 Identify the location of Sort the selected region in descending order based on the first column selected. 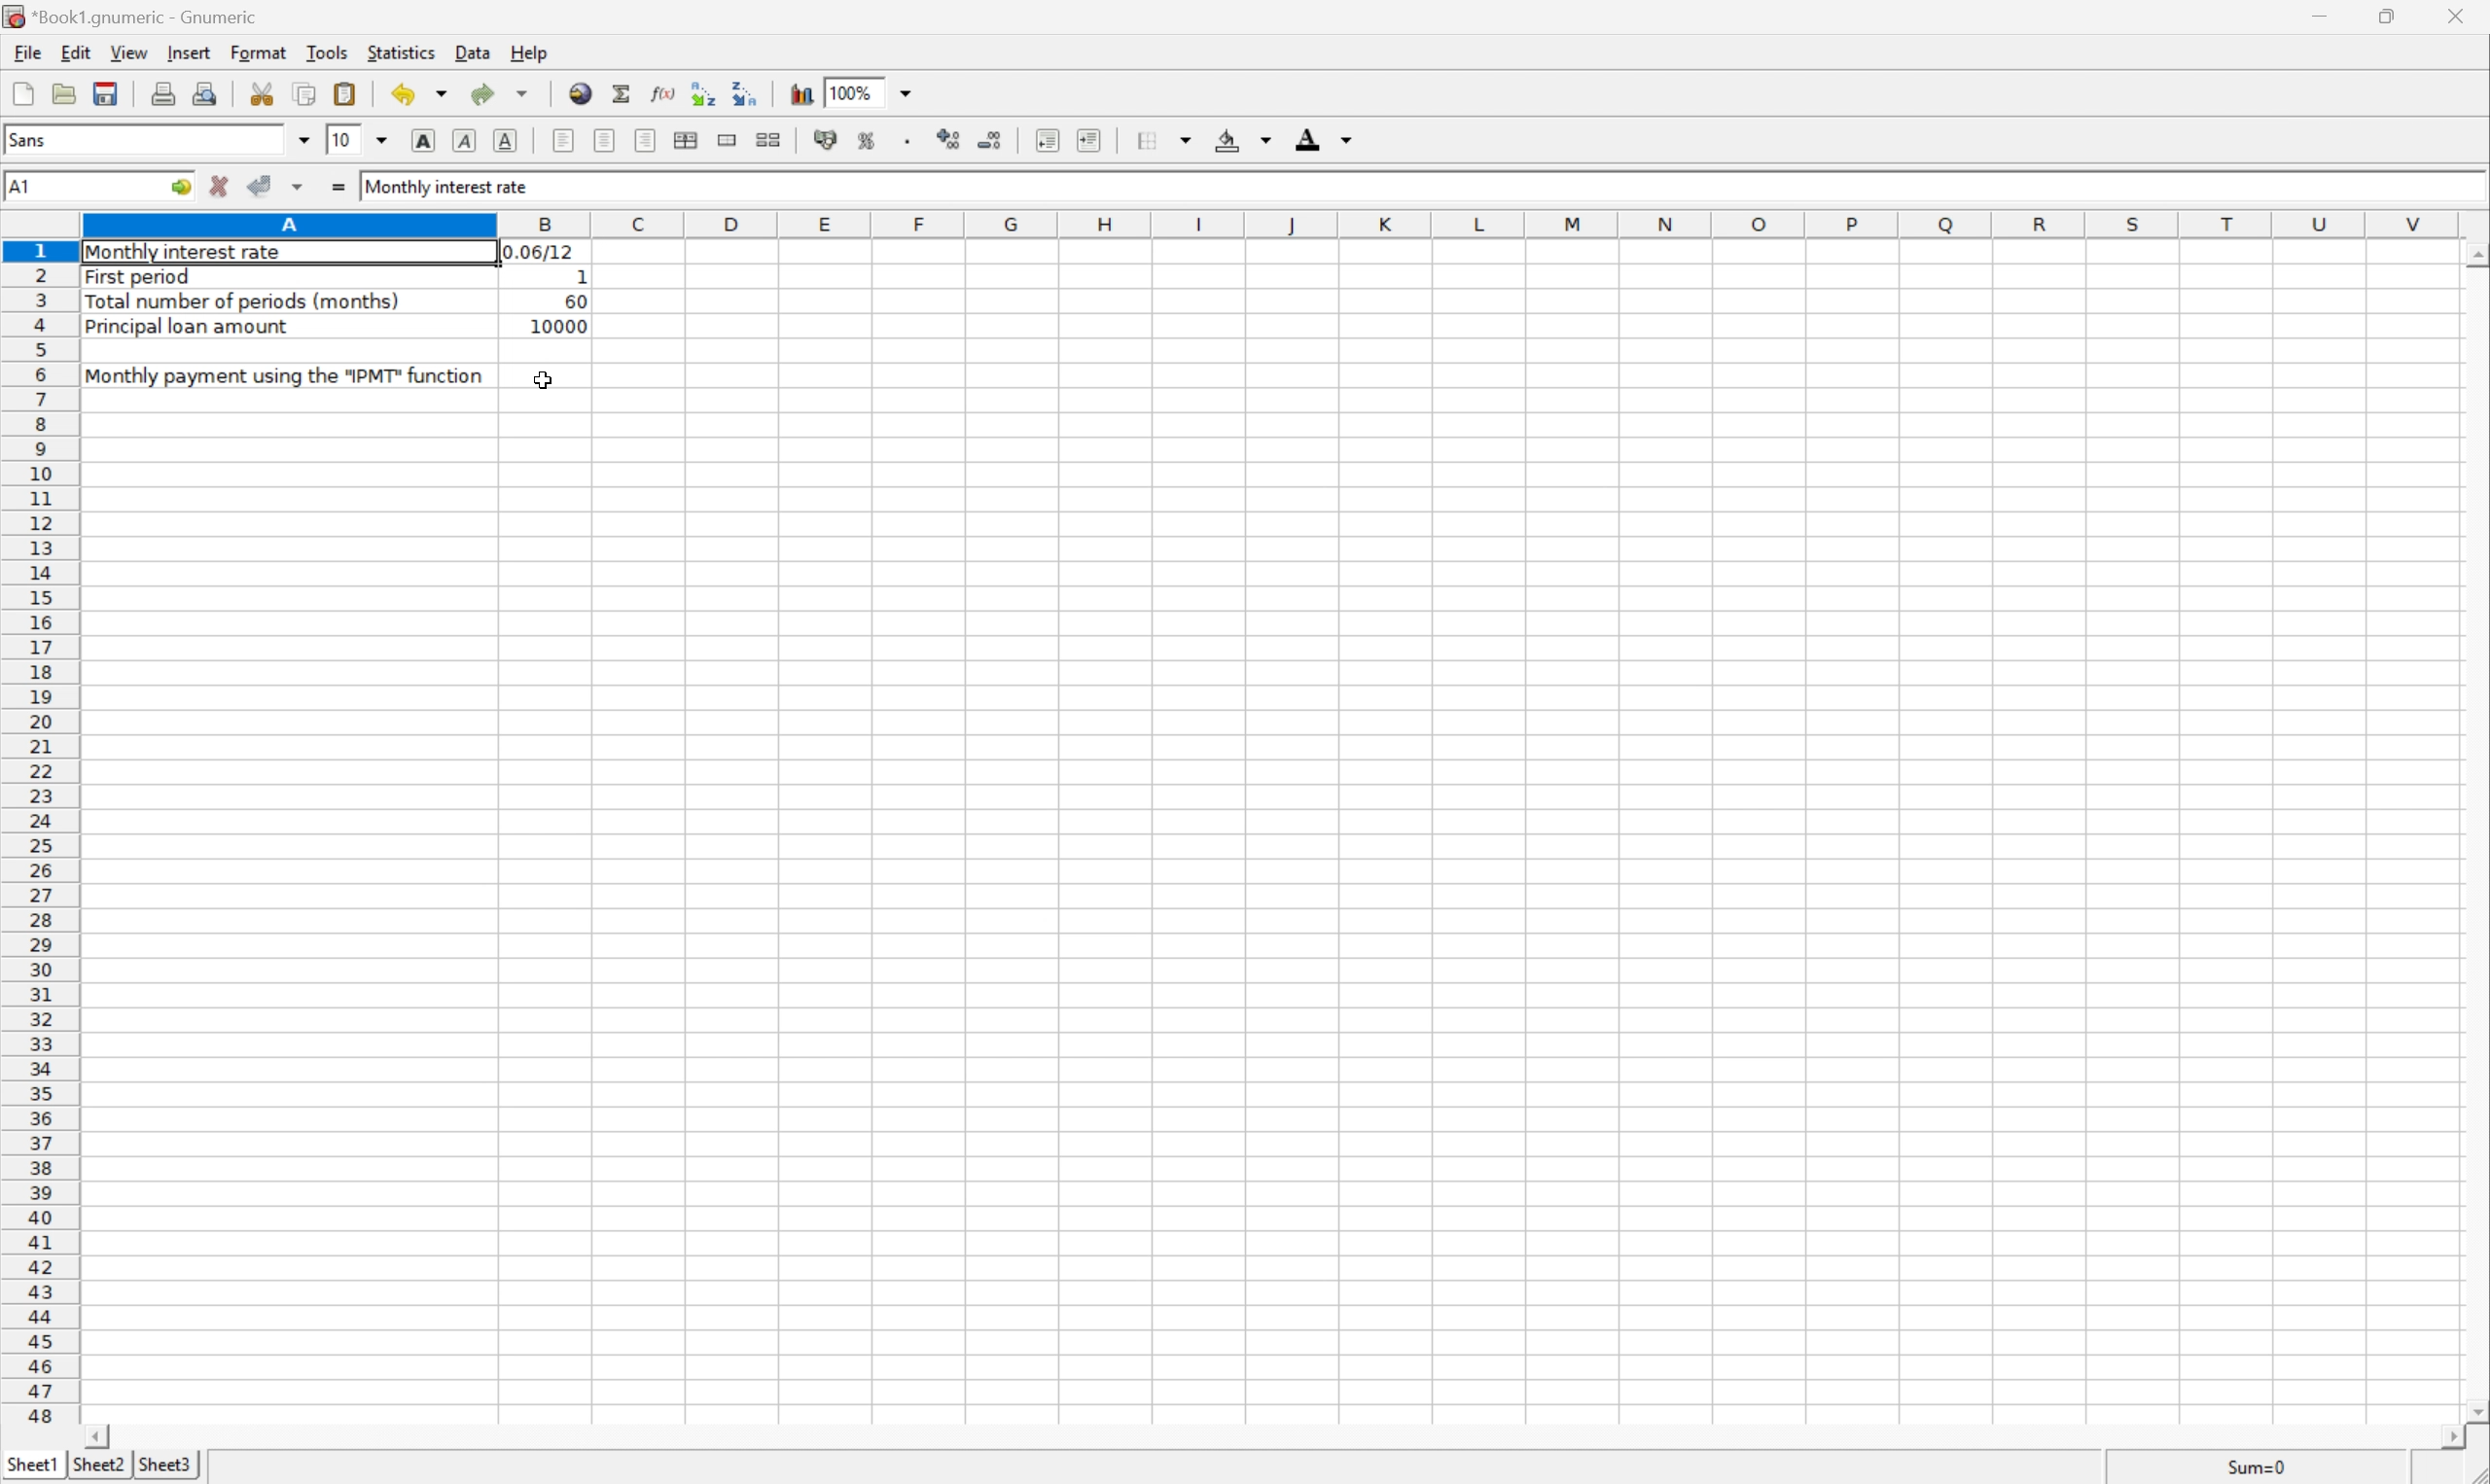
(746, 94).